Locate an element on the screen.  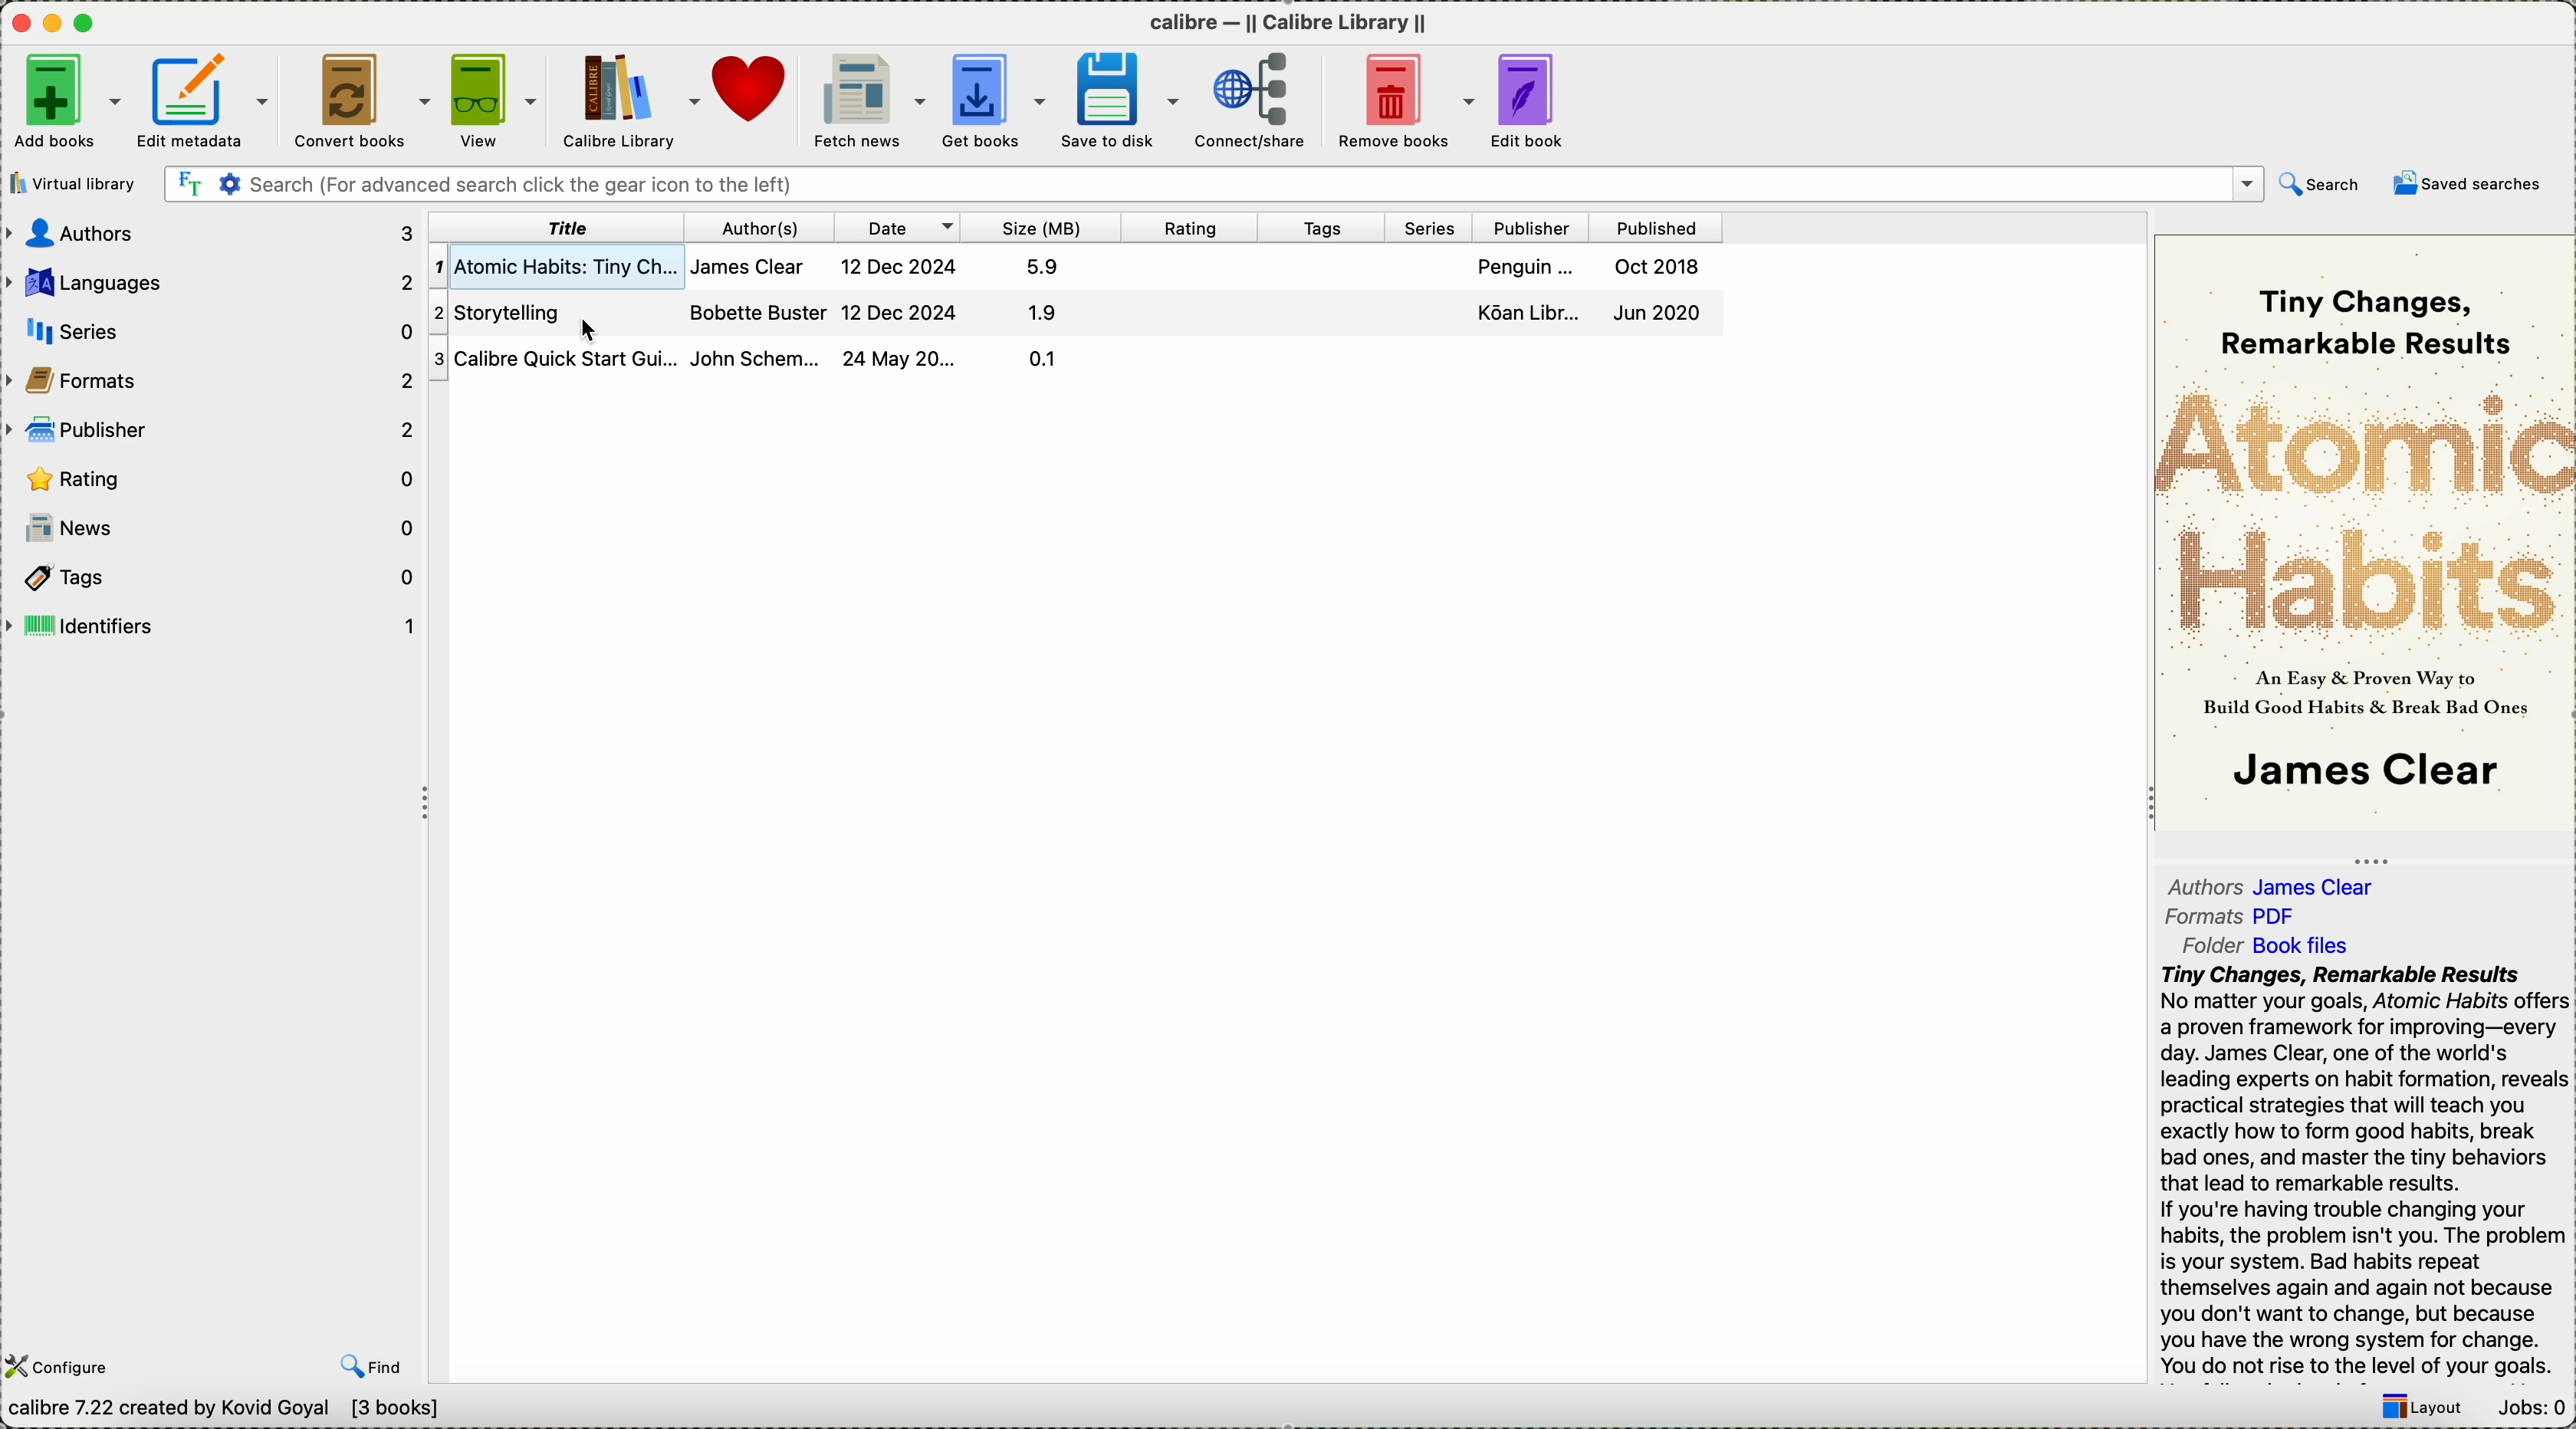
synopsis is located at coordinates (2365, 1174).